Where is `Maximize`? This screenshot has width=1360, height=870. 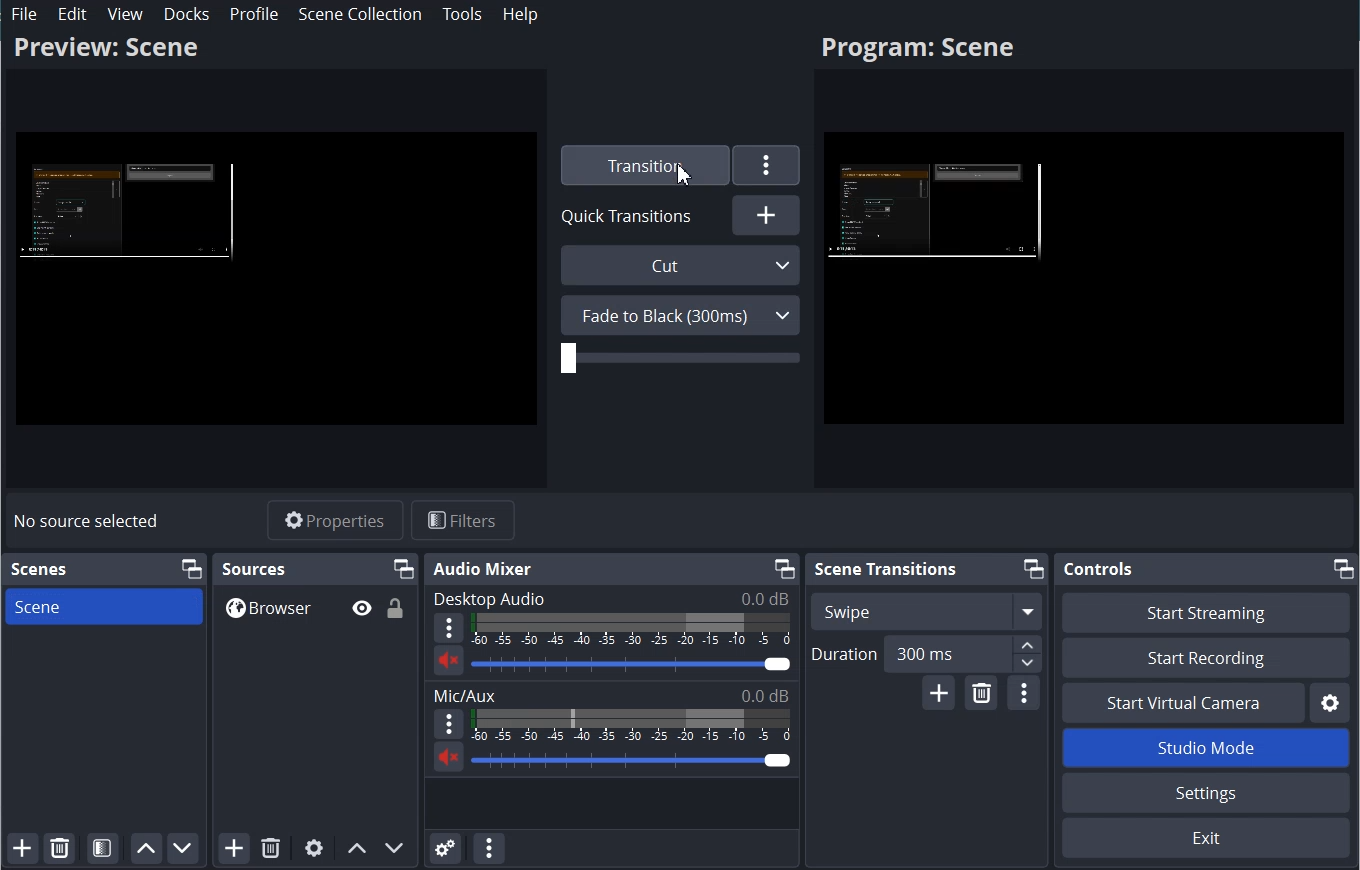 Maximize is located at coordinates (190, 569).